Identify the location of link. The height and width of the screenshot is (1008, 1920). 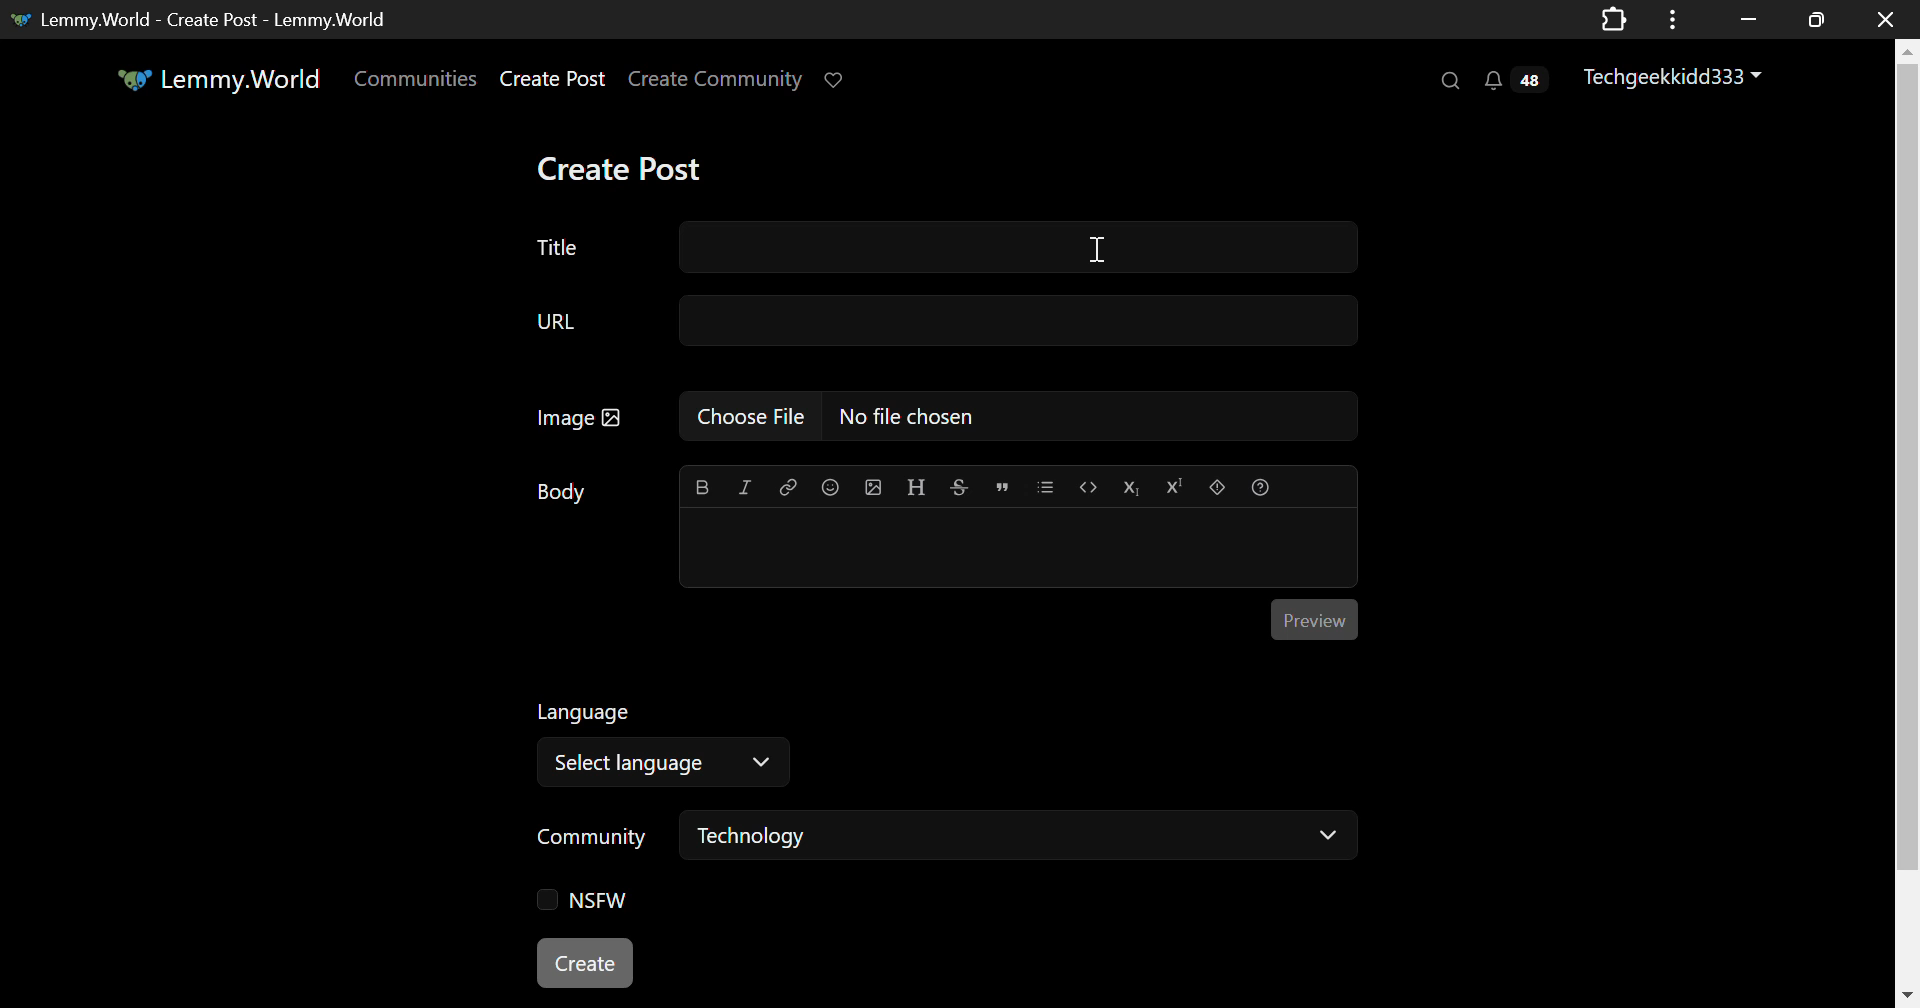
(787, 488).